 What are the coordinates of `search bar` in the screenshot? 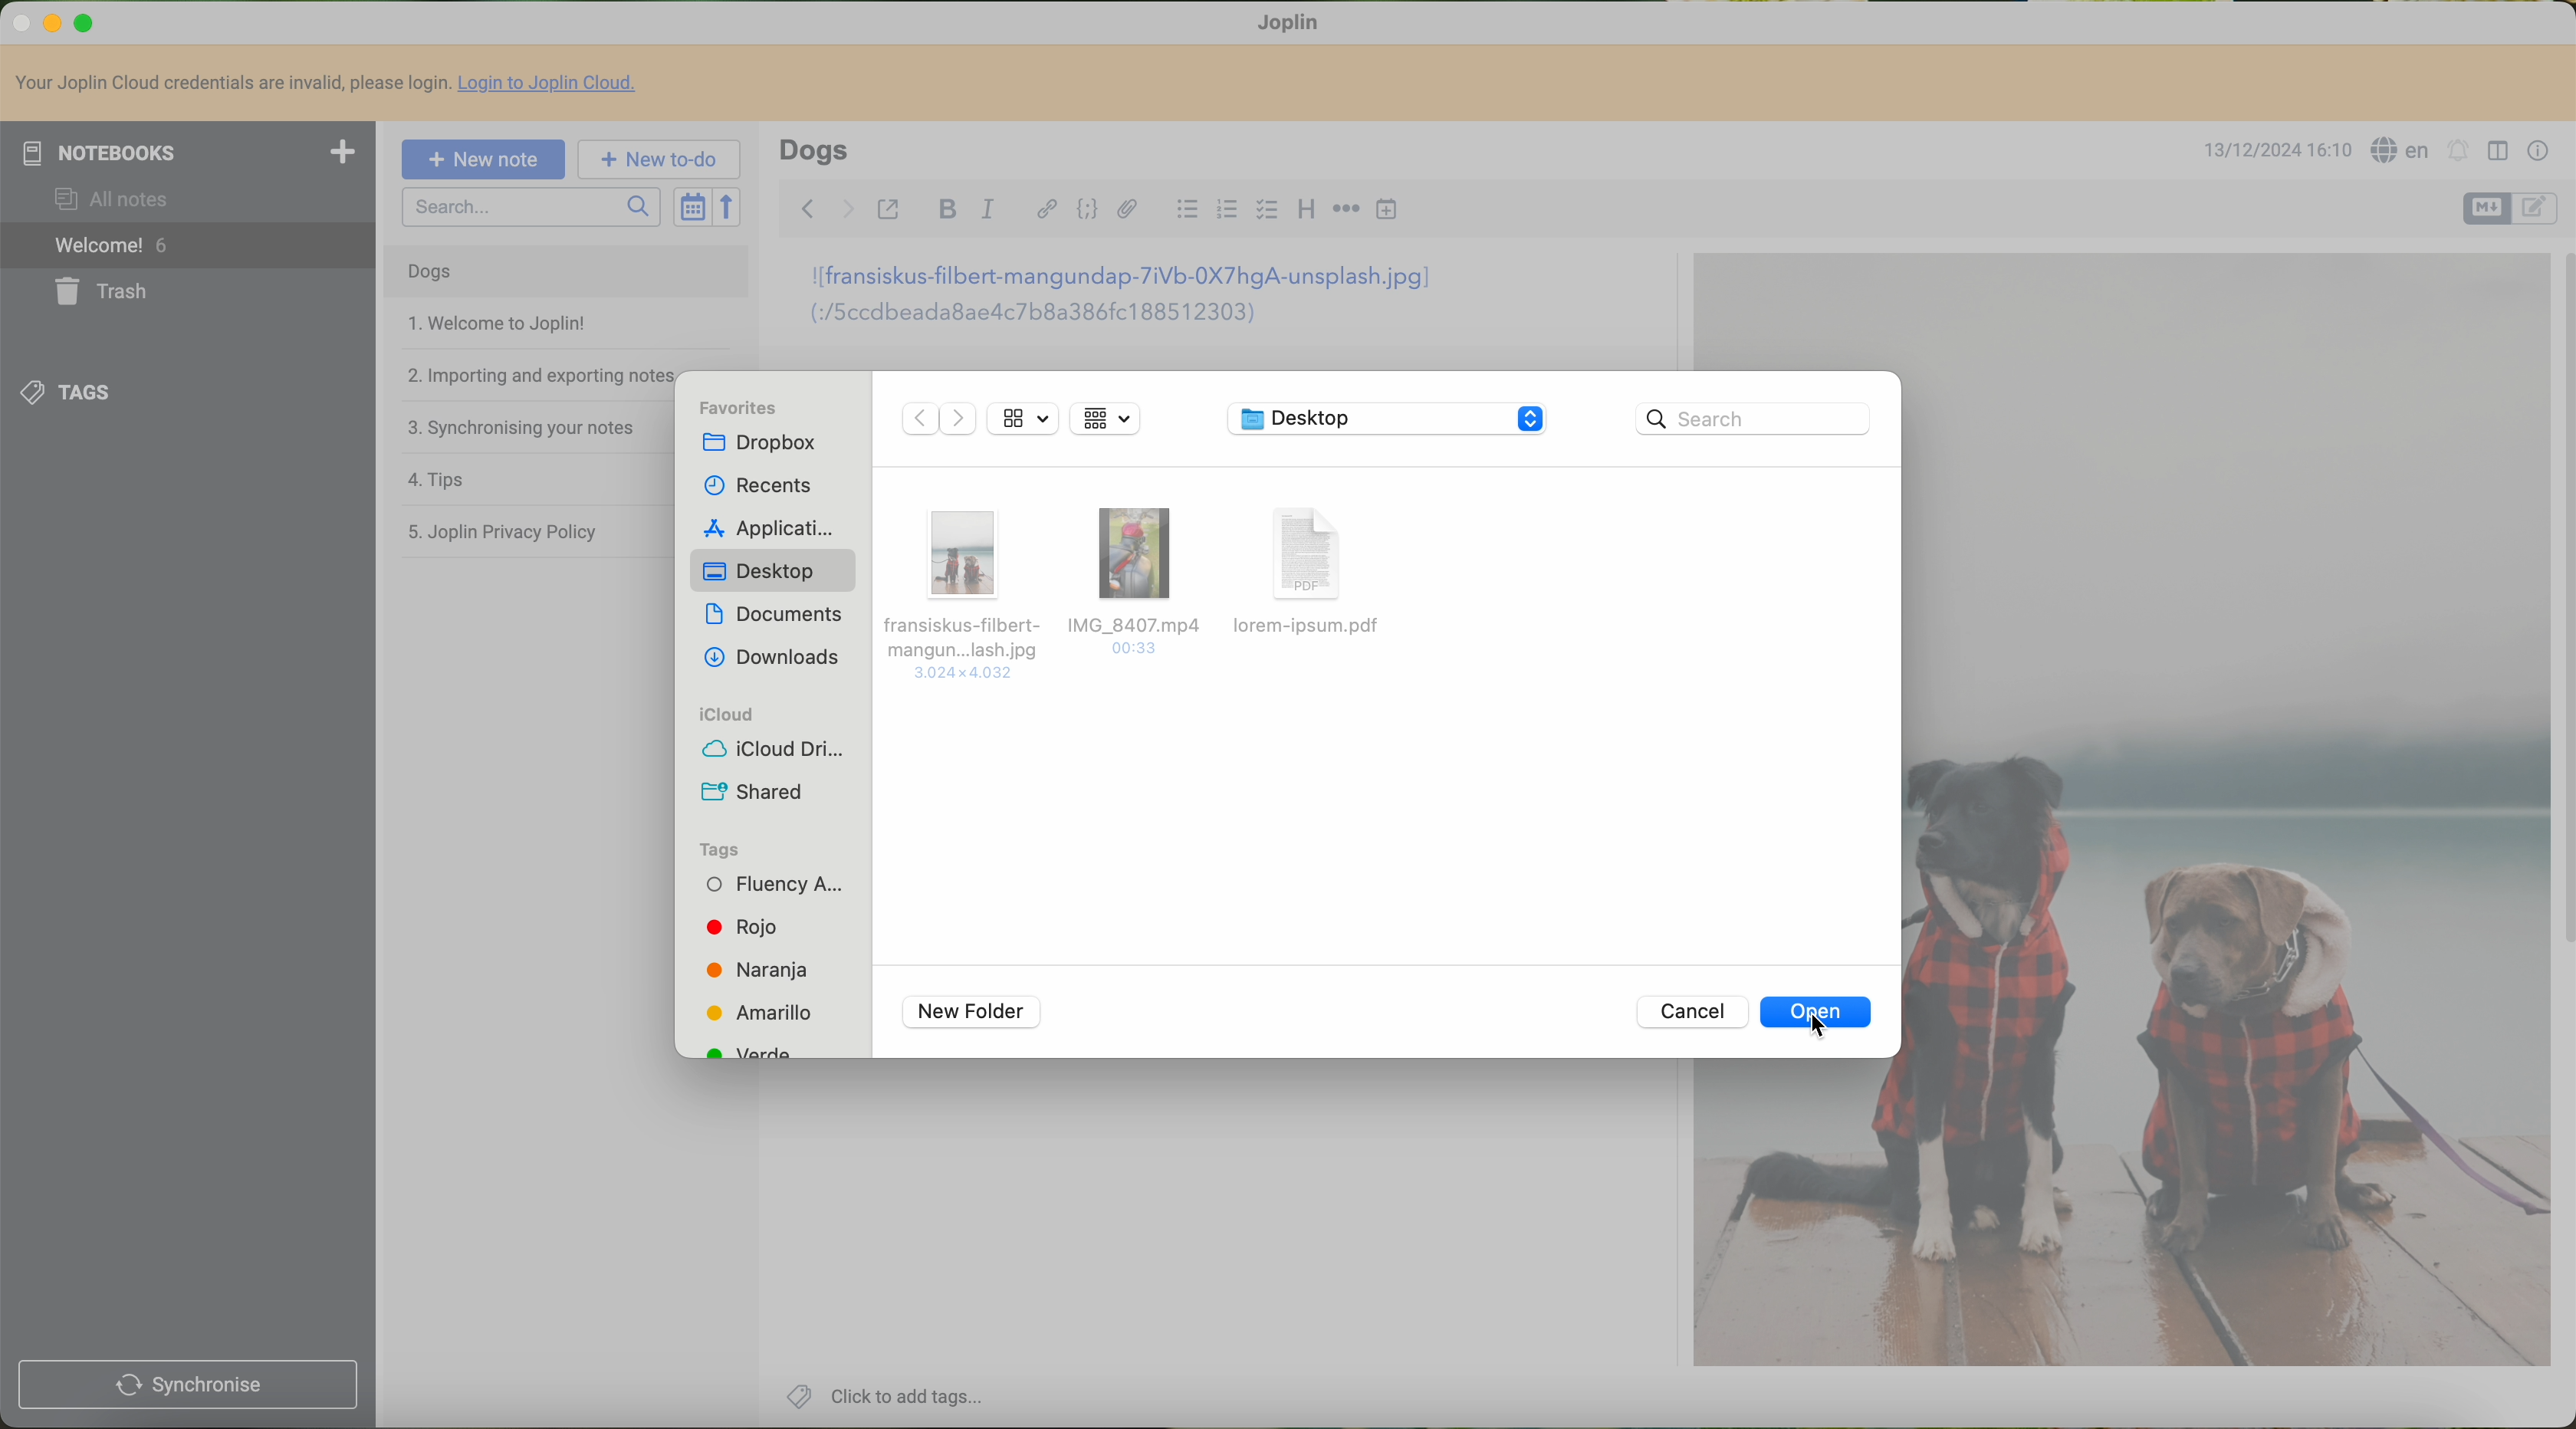 It's located at (1759, 419).